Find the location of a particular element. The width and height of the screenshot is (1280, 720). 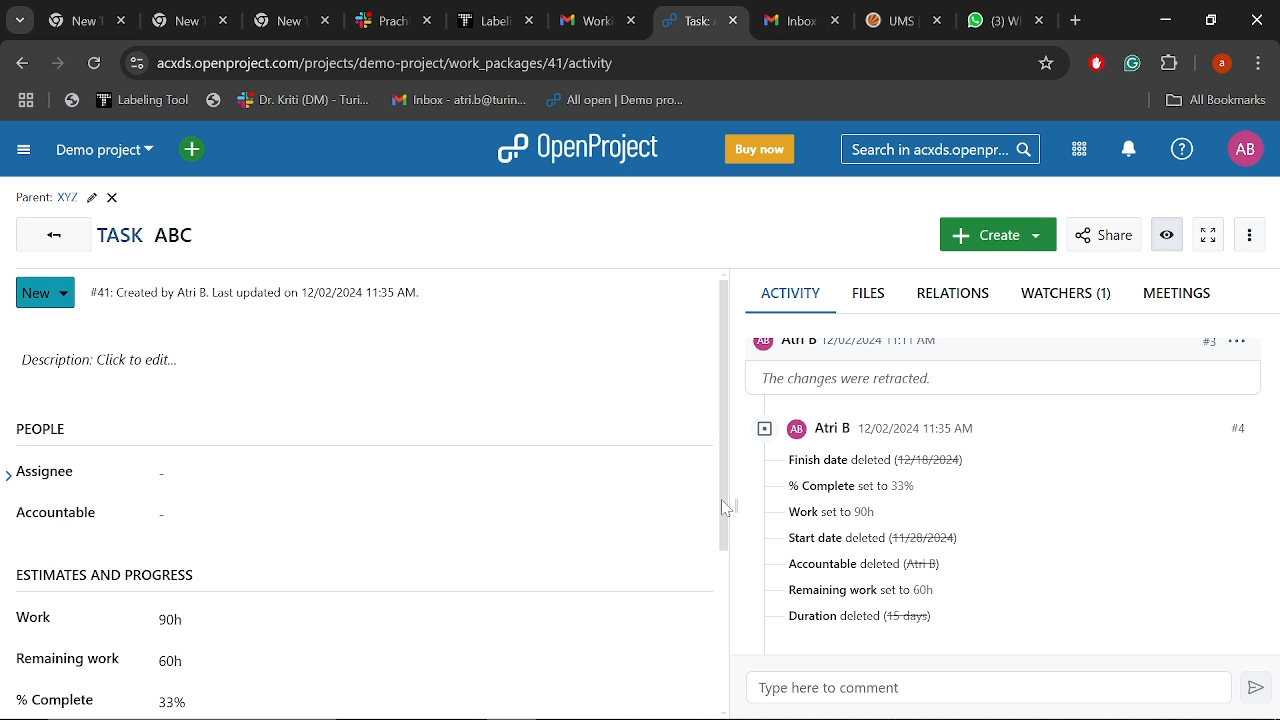

parent is located at coordinates (33, 198).